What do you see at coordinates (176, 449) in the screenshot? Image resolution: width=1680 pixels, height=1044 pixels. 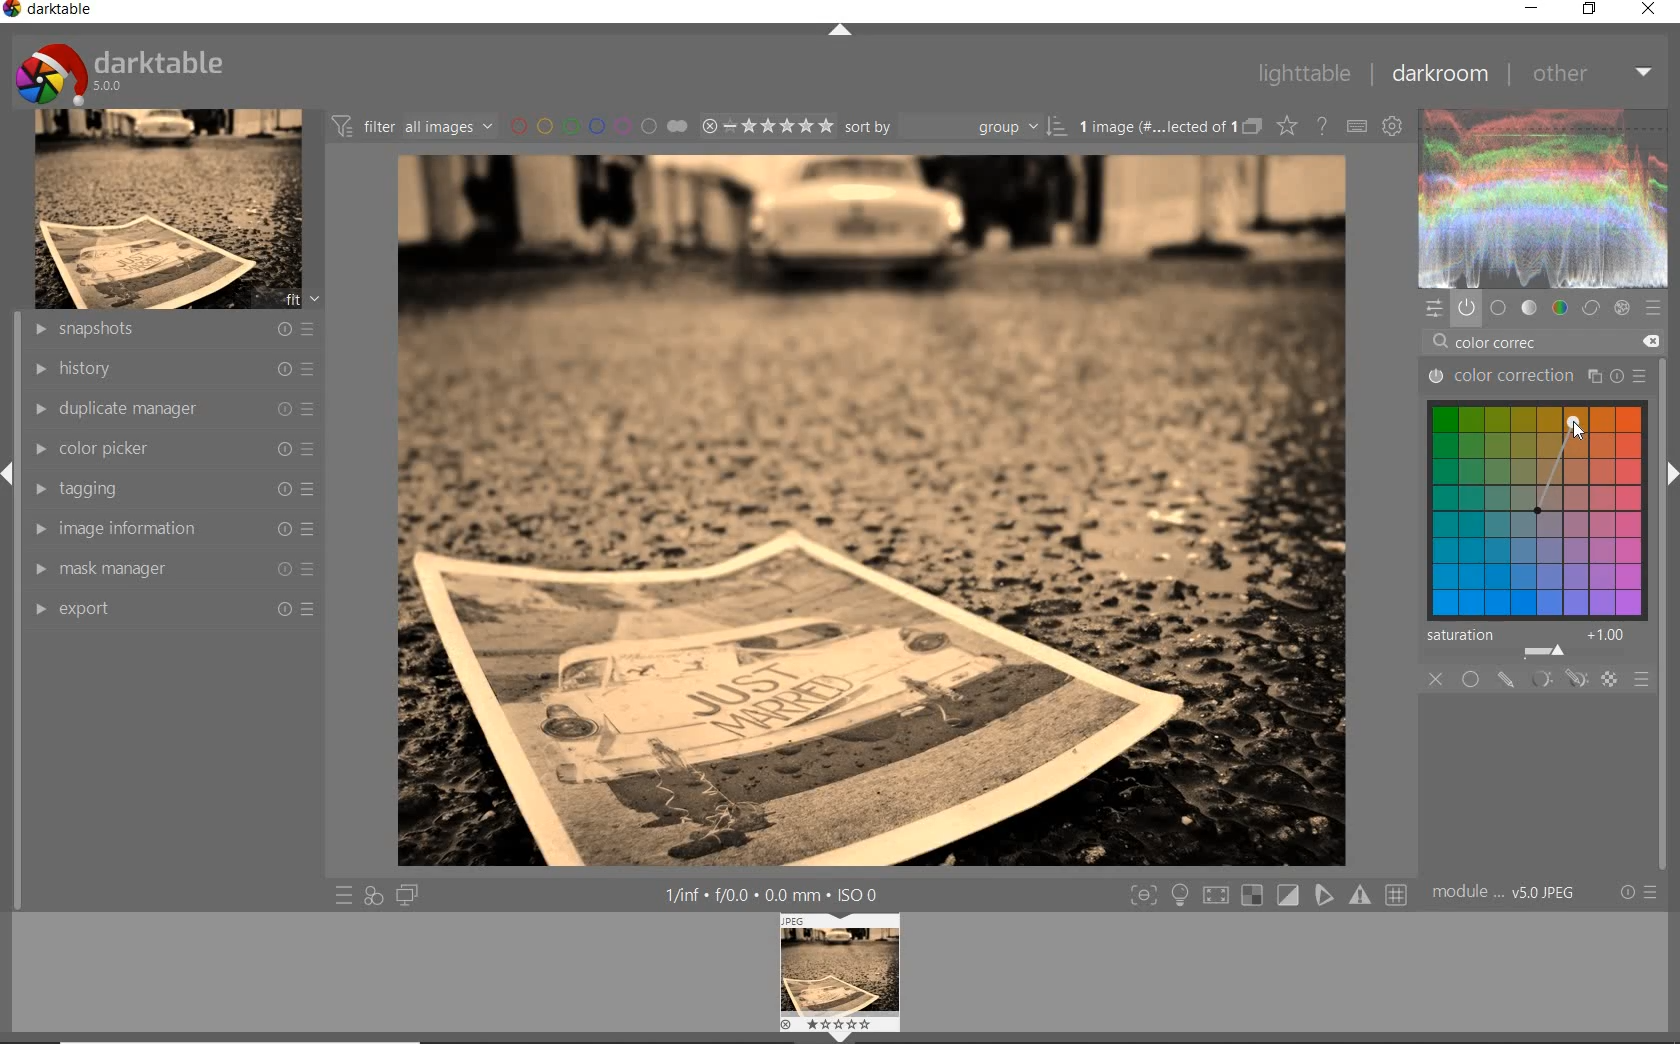 I see `color picker` at bounding box center [176, 449].